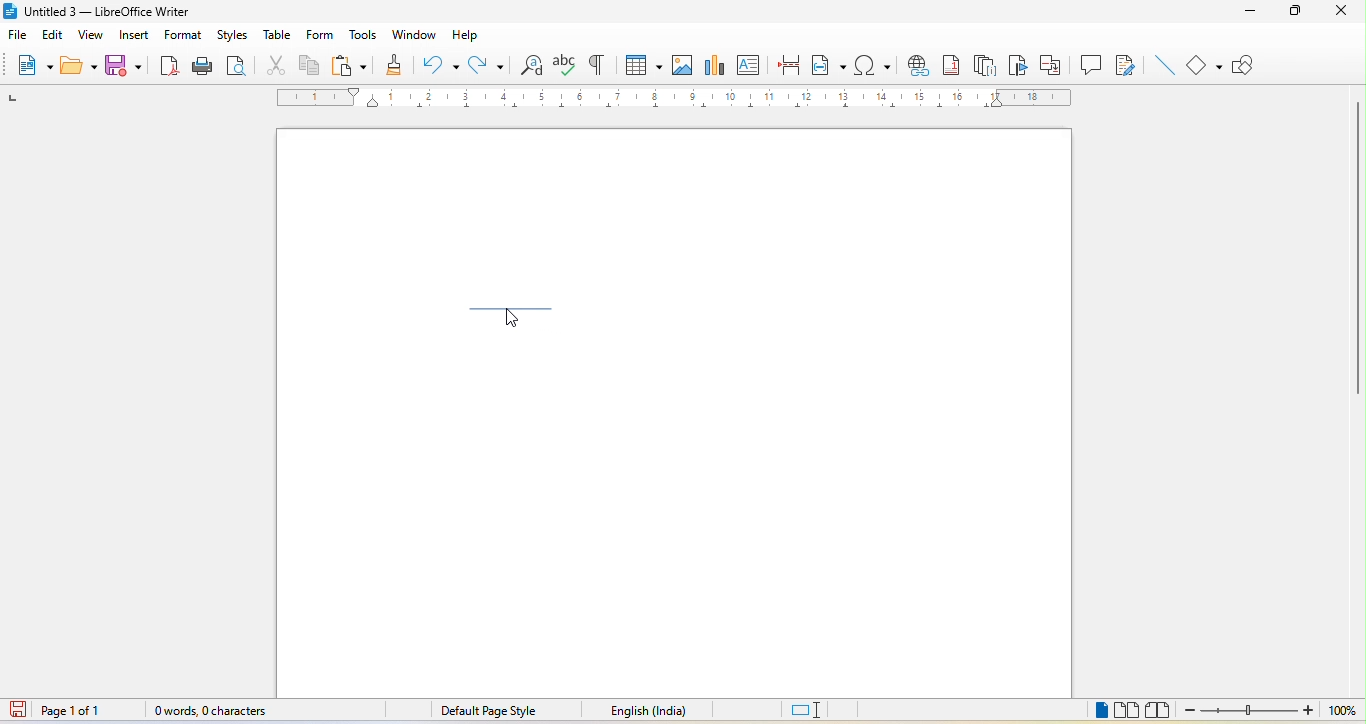 Image resolution: width=1366 pixels, height=724 pixels. What do you see at coordinates (310, 64) in the screenshot?
I see `copy` at bounding box center [310, 64].